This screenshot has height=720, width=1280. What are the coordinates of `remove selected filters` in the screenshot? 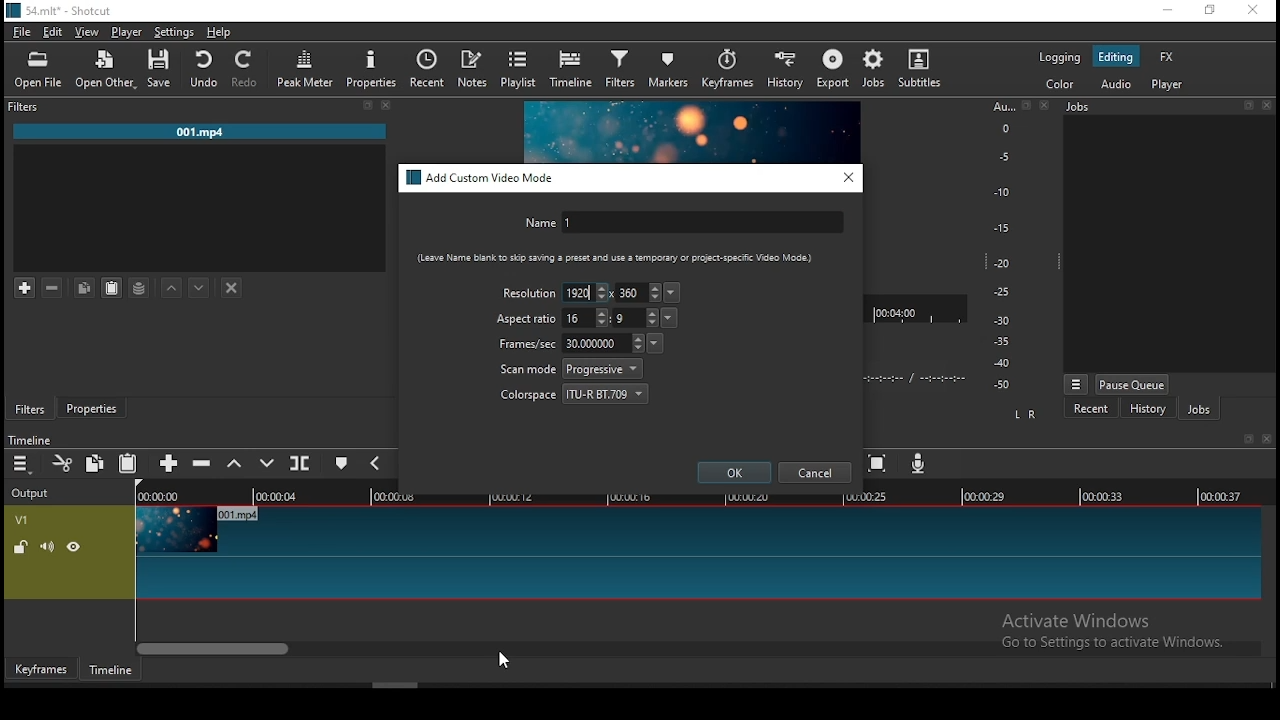 It's located at (53, 288).